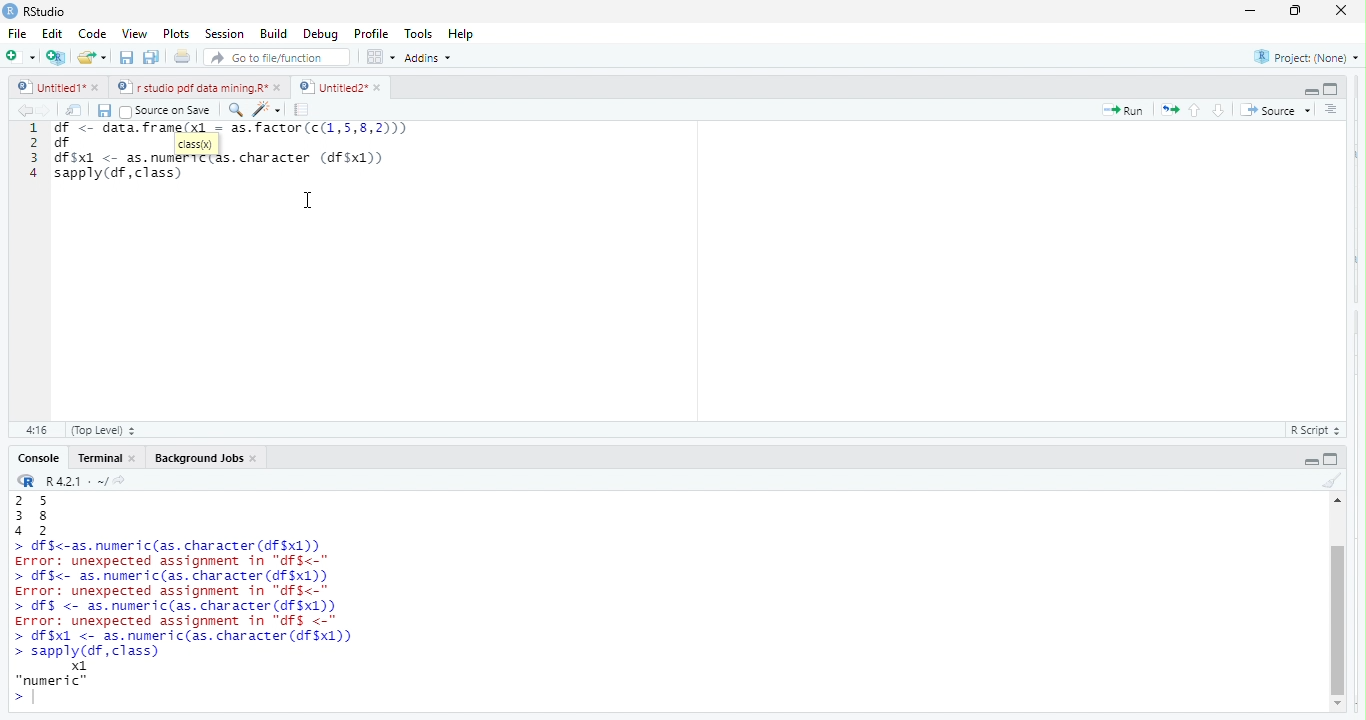 The image size is (1366, 720). I want to click on file, so click(20, 34).